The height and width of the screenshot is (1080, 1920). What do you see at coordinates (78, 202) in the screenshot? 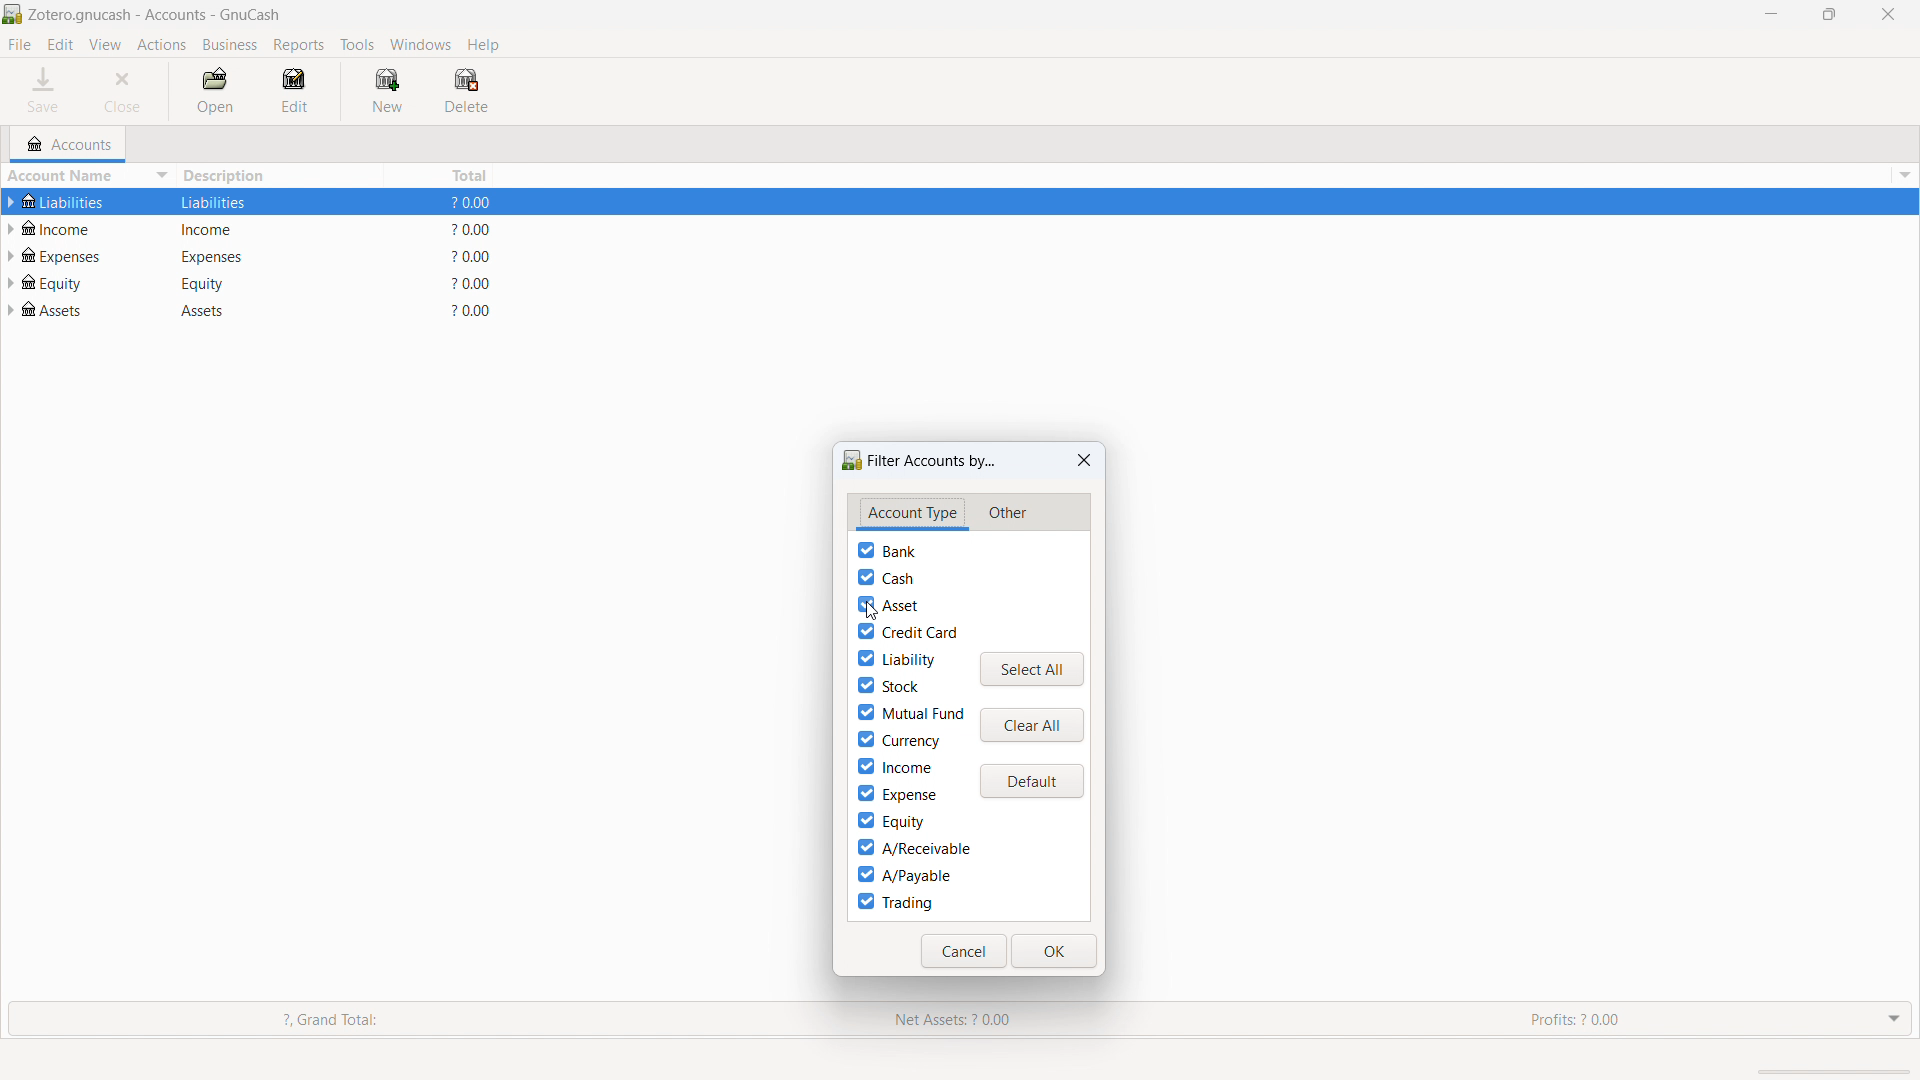
I see `Liabilities` at bounding box center [78, 202].